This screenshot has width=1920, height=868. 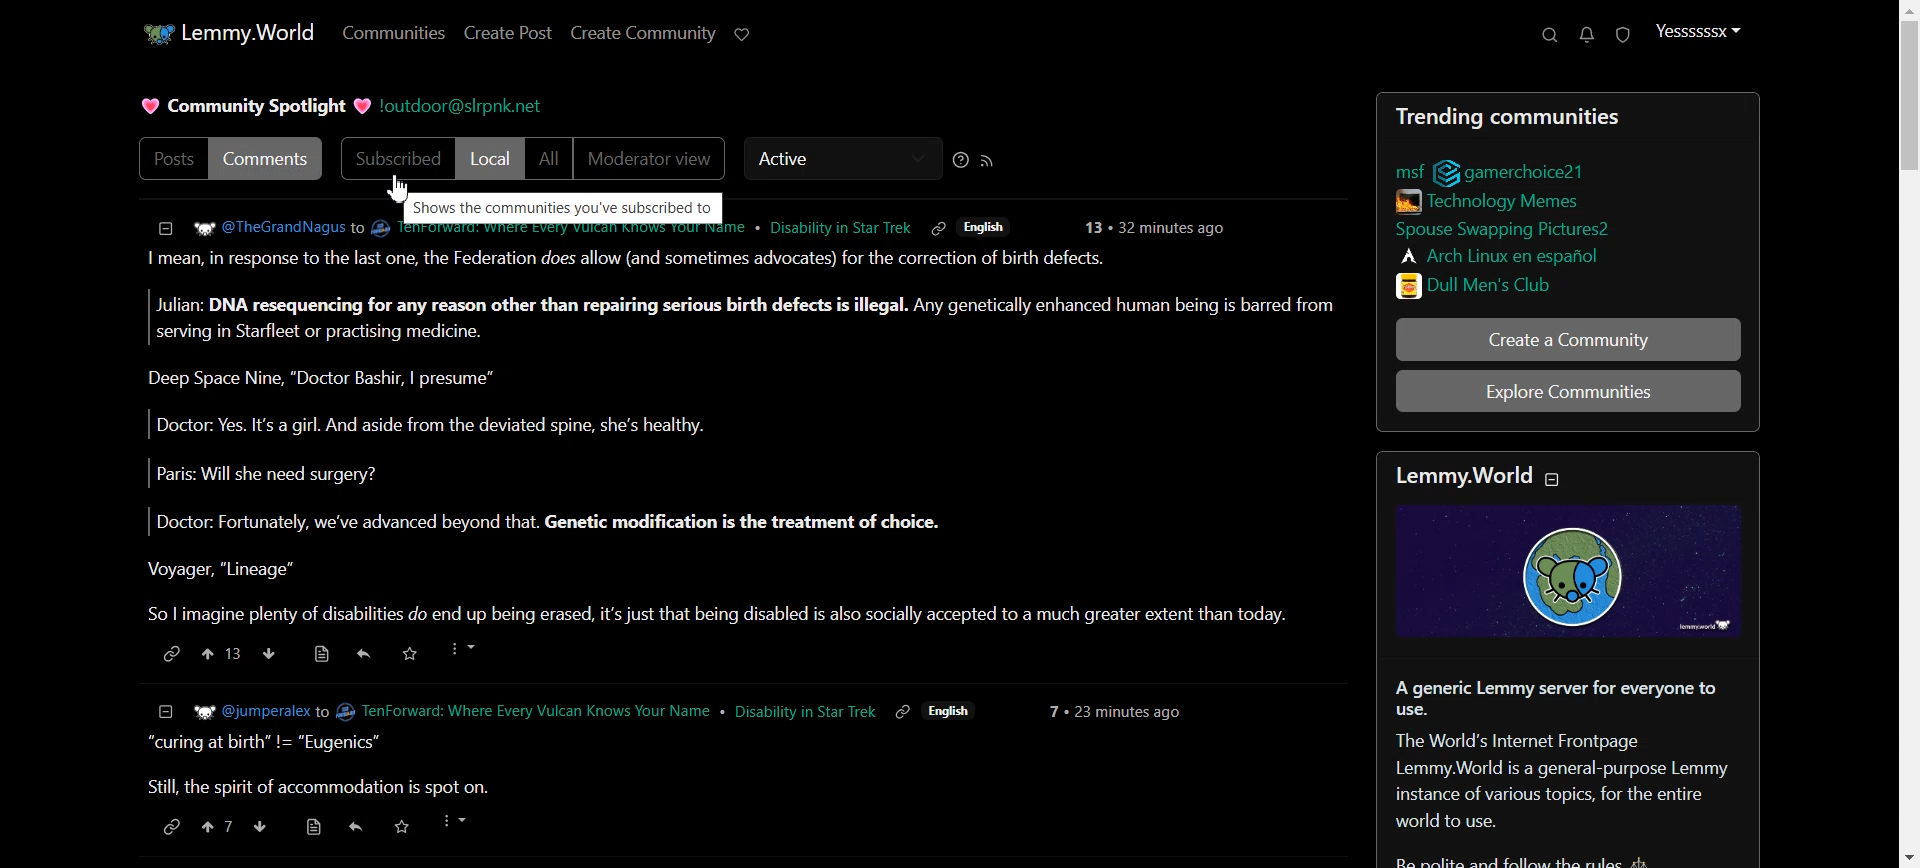 What do you see at coordinates (255, 108) in the screenshot?
I see `Text` at bounding box center [255, 108].